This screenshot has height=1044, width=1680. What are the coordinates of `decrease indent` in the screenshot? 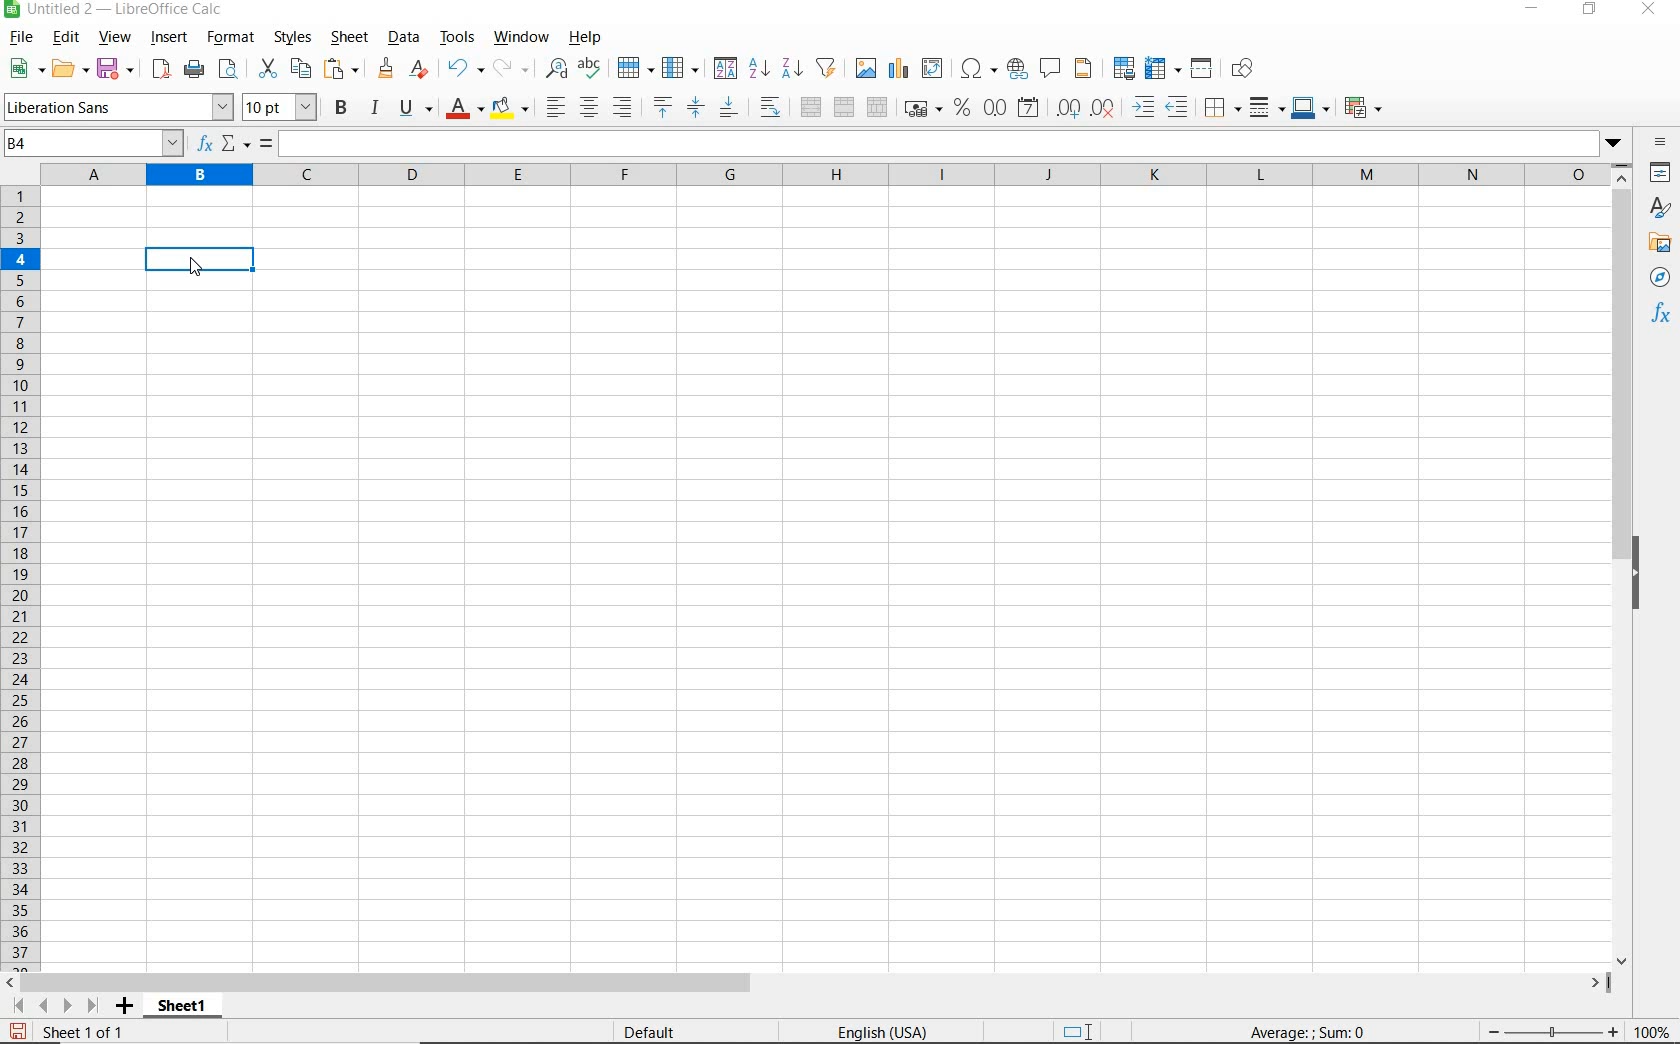 It's located at (1180, 106).